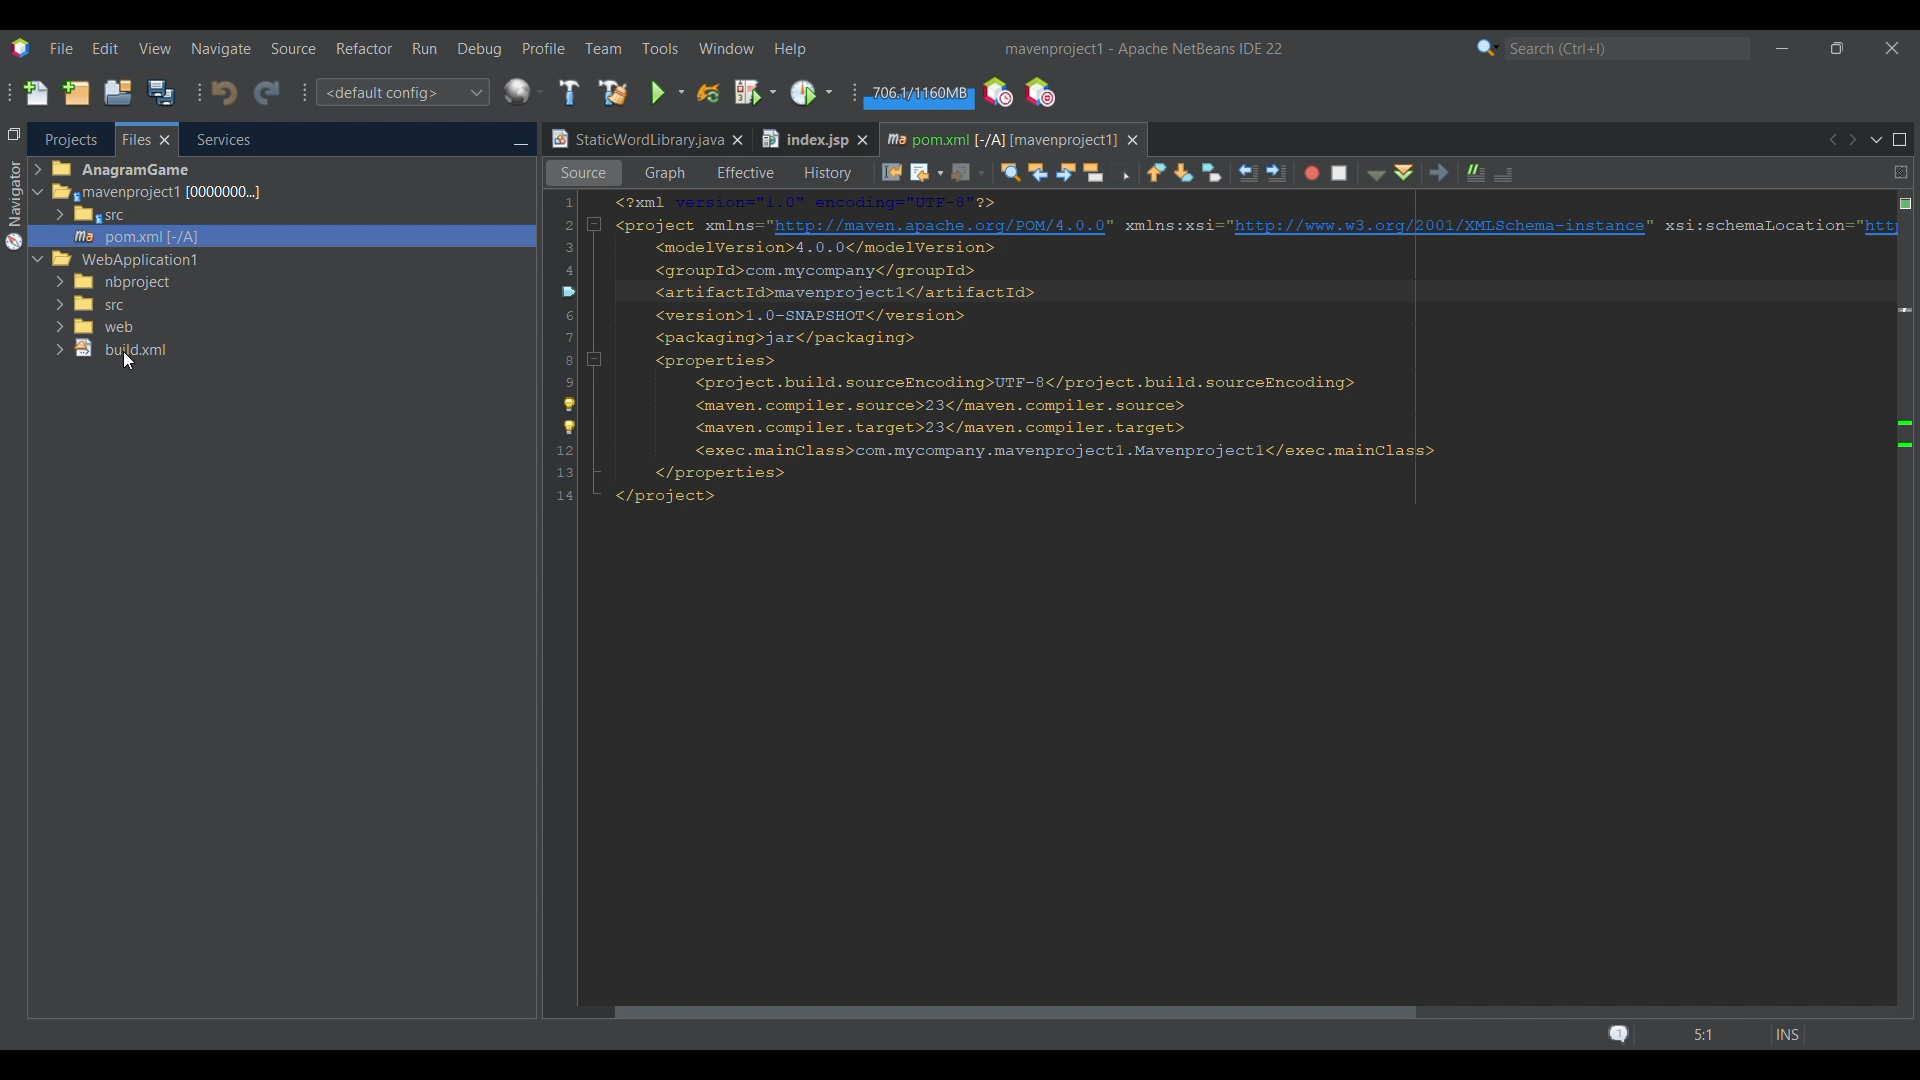  I want to click on Current tab highlighted, so click(999, 137).